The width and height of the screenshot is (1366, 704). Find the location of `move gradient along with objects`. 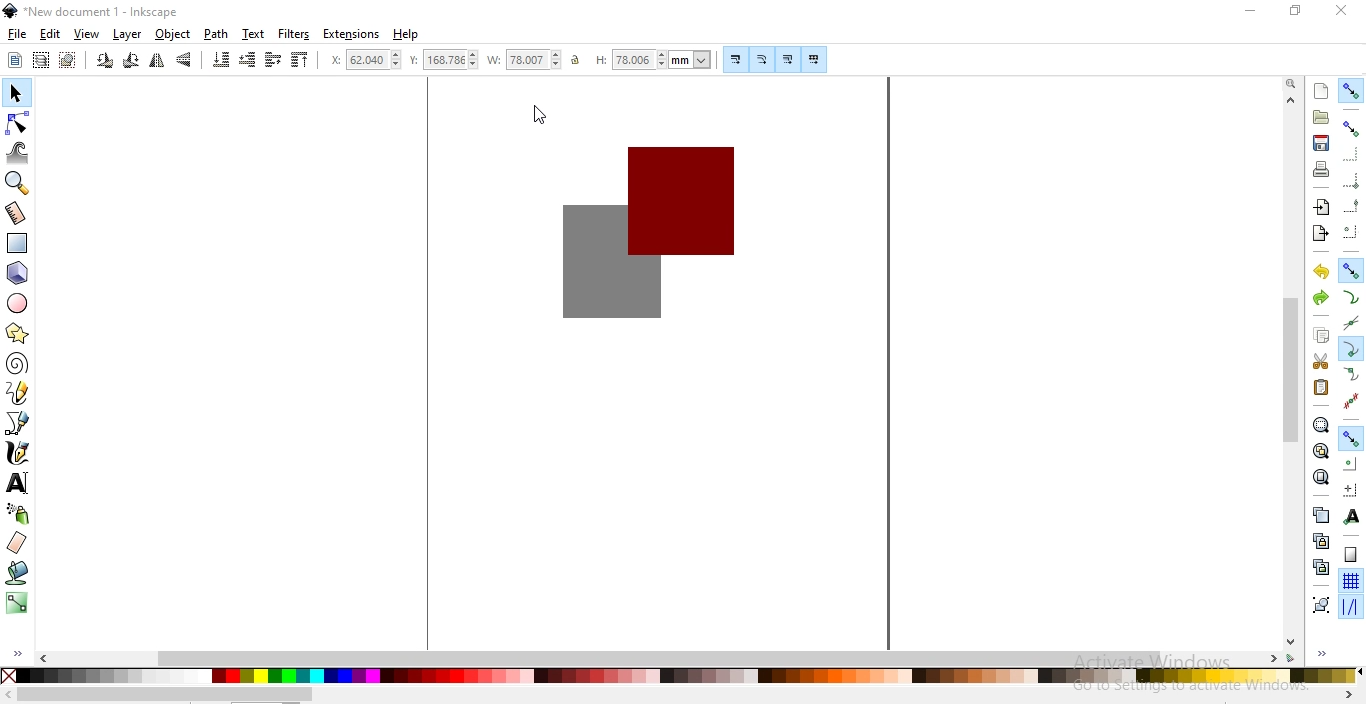

move gradient along with objects is located at coordinates (788, 60).